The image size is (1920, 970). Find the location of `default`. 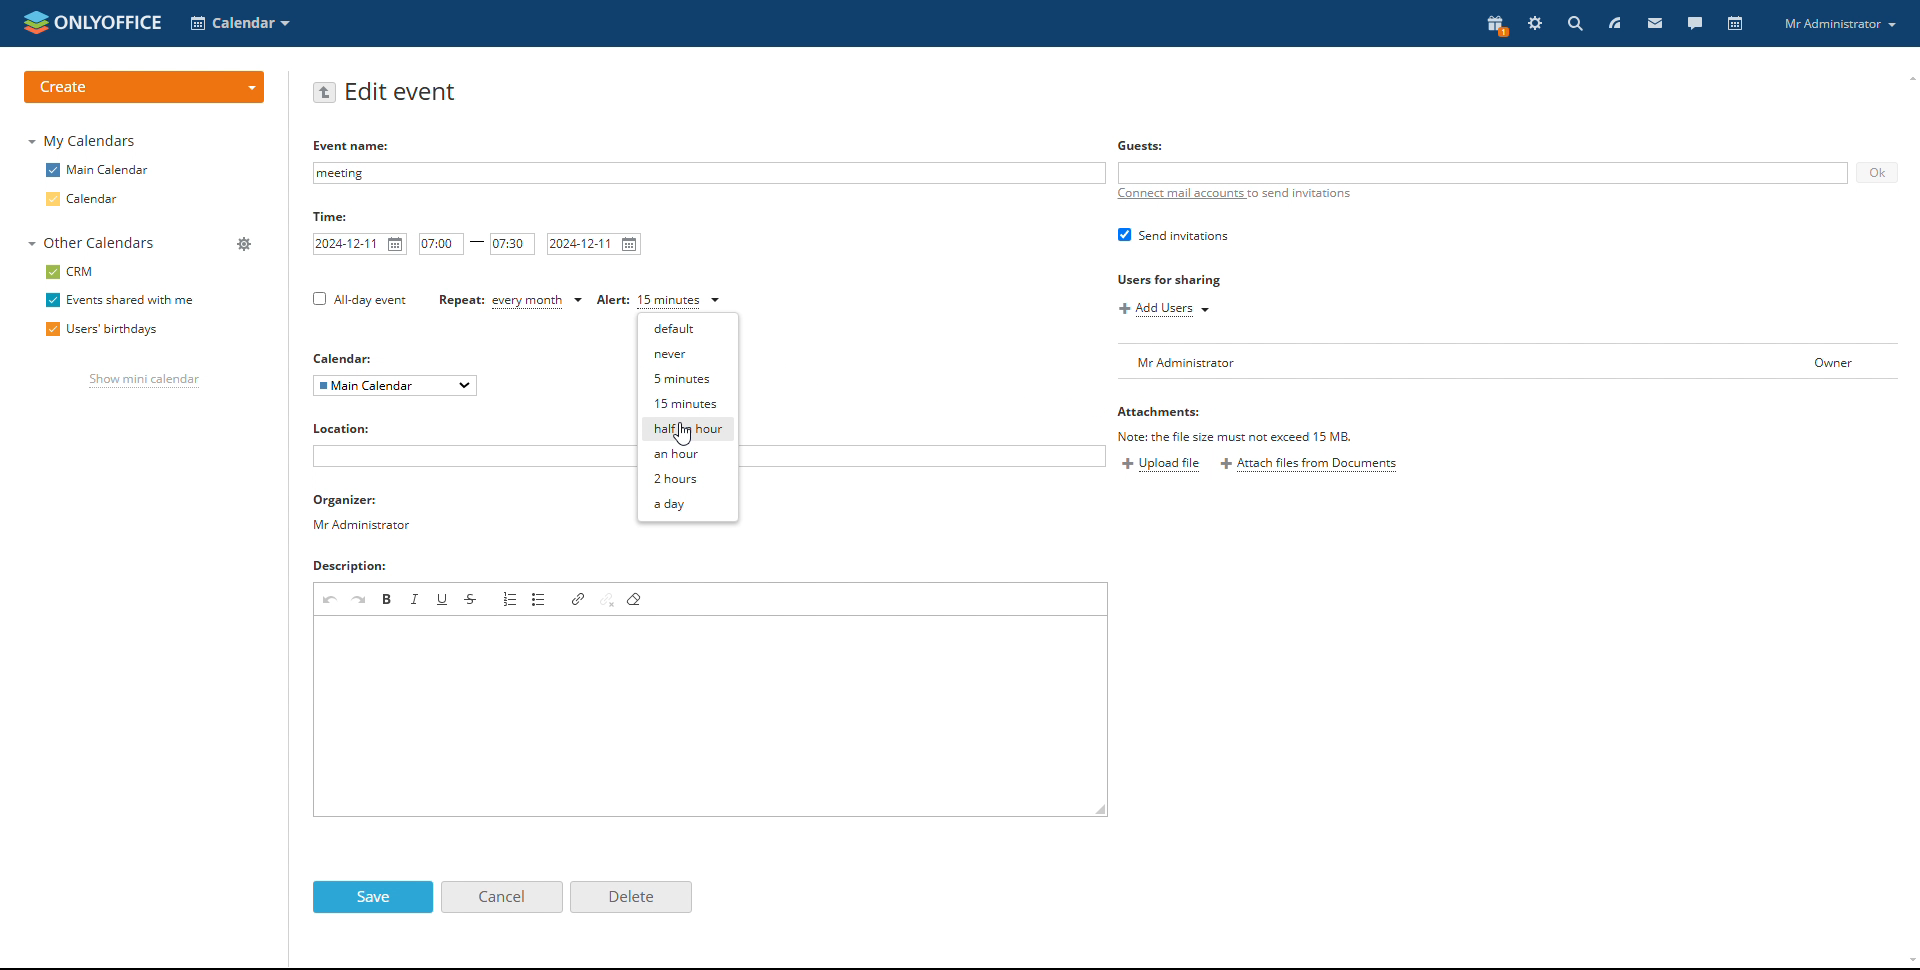

default is located at coordinates (686, 329).